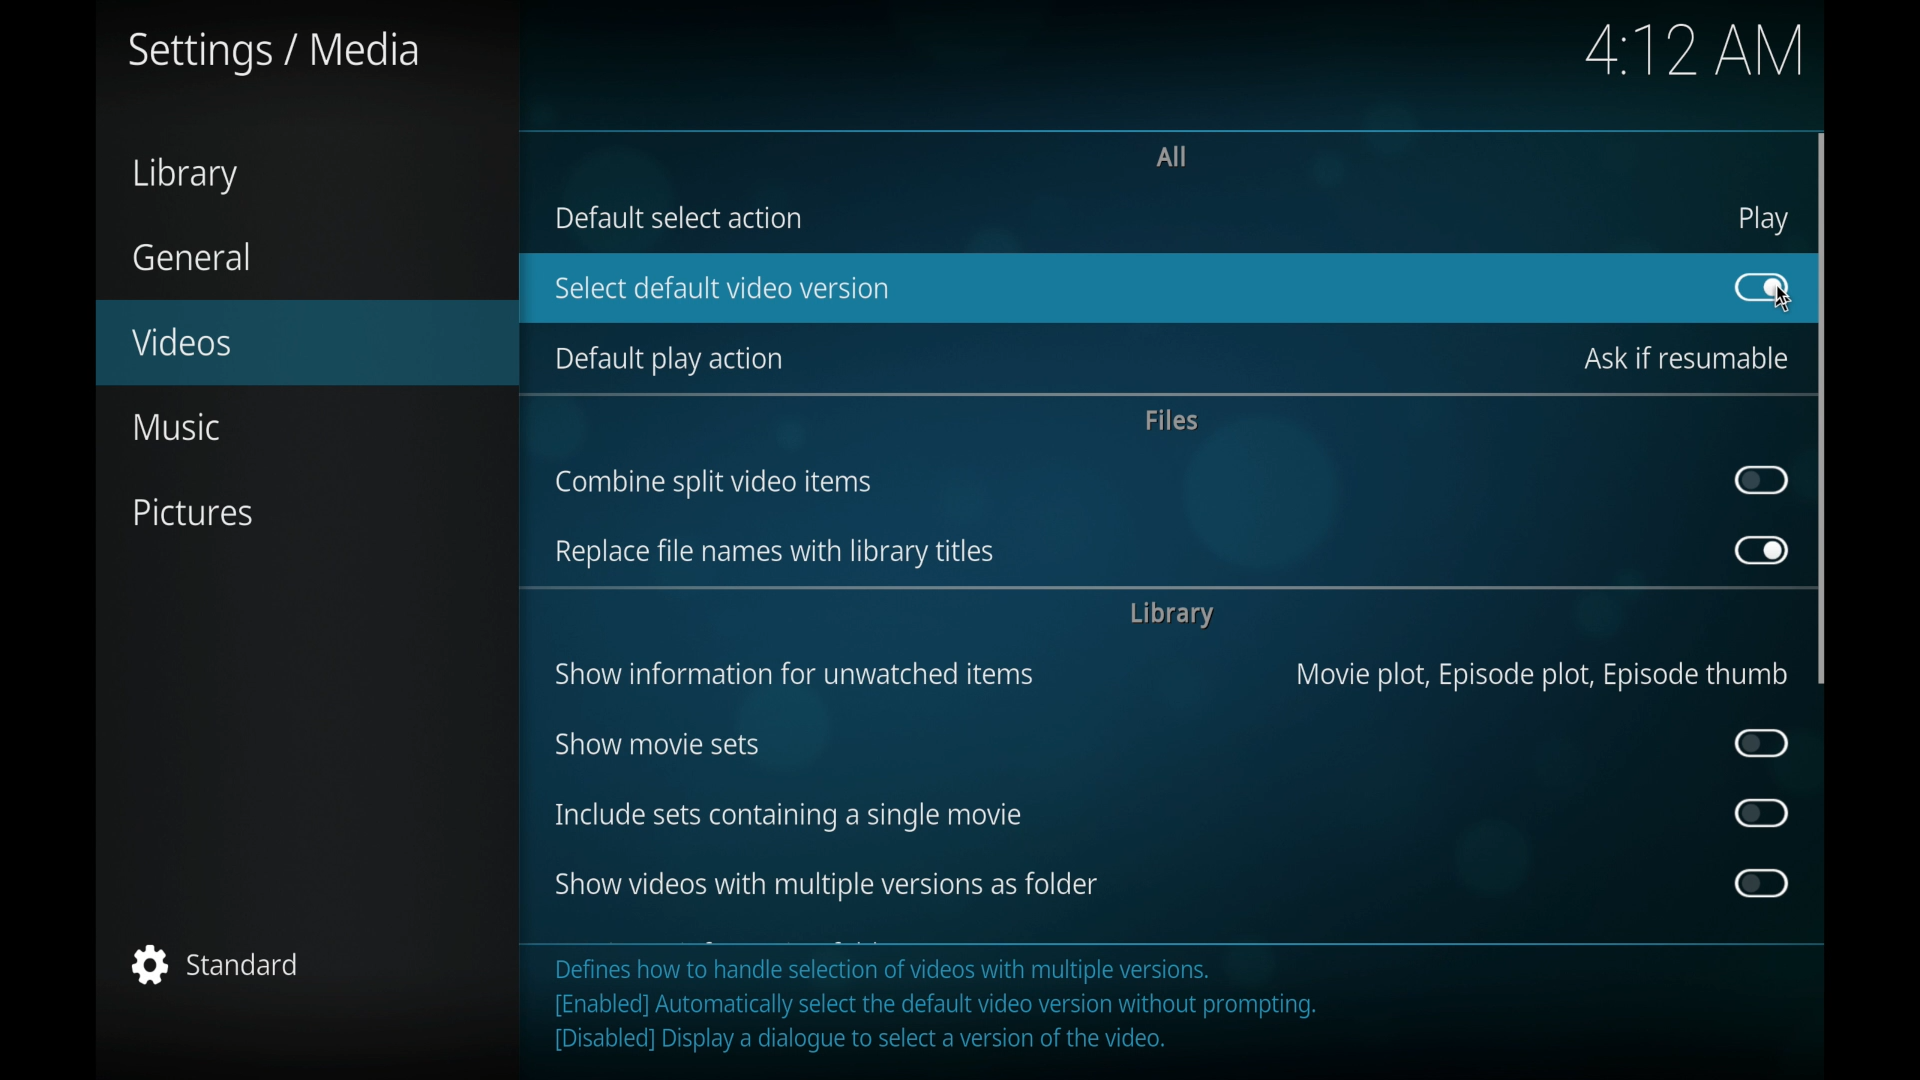 This screenshot has width=1920, height=1080. Describe the element at coordinates (721, 288) in the screenshot. I see `select default video version` at that location.